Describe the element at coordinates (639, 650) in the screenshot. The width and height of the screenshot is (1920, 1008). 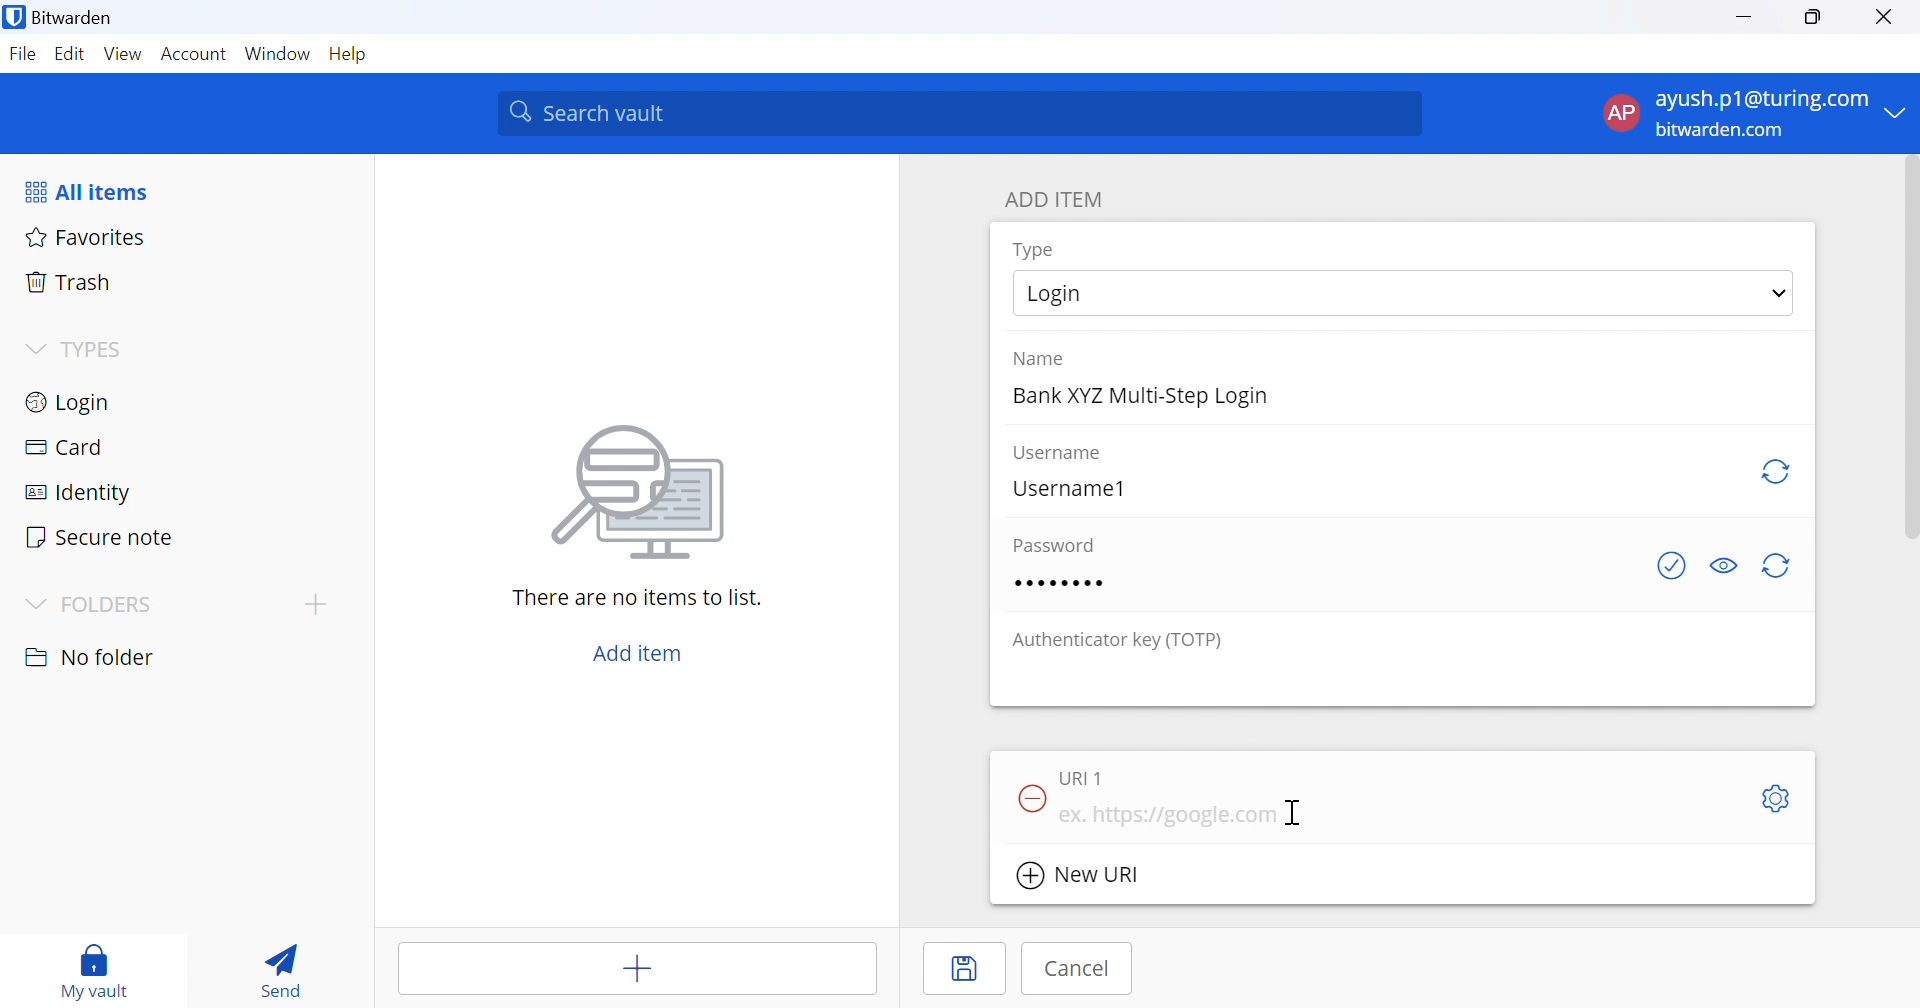
I see `Add item` at that location.